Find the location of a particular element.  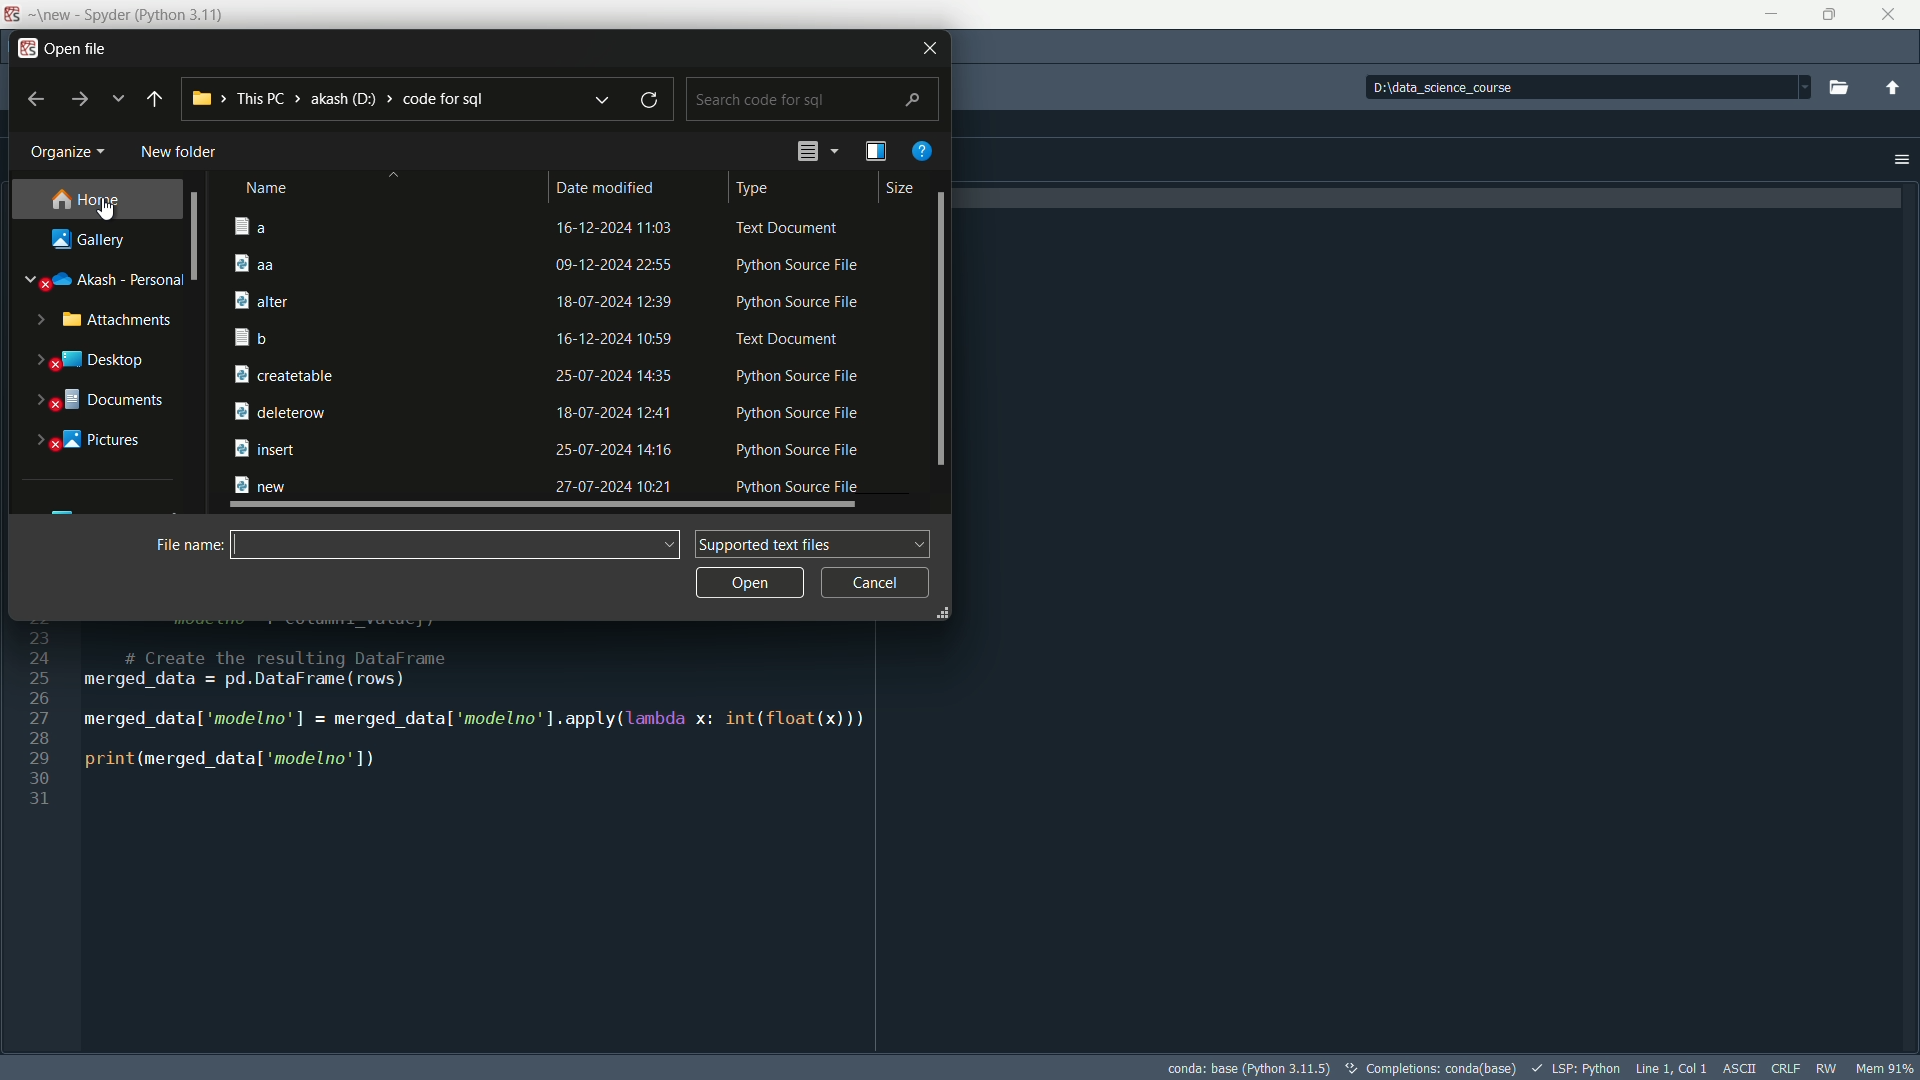

options is located at coordinates (1900, 159).